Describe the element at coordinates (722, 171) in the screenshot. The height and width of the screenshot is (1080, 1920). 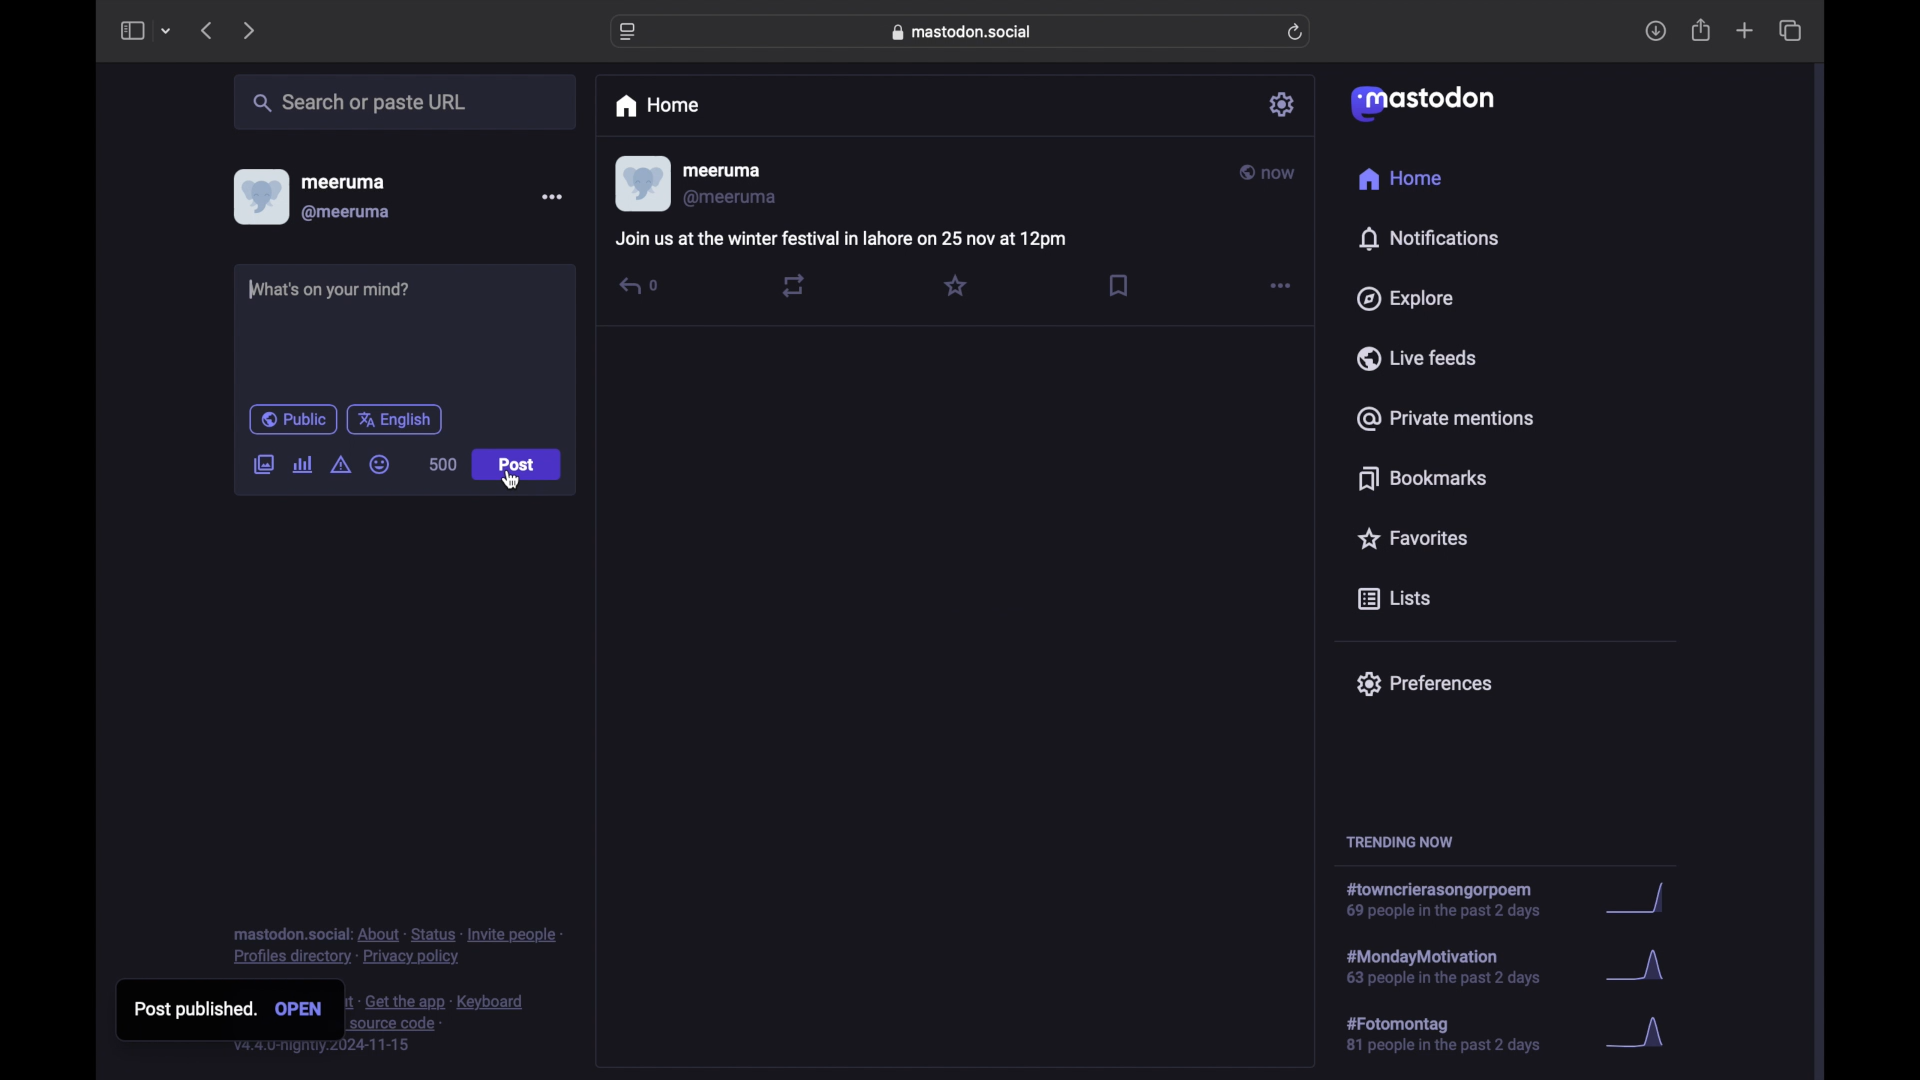
I see `meeruma` at that location.